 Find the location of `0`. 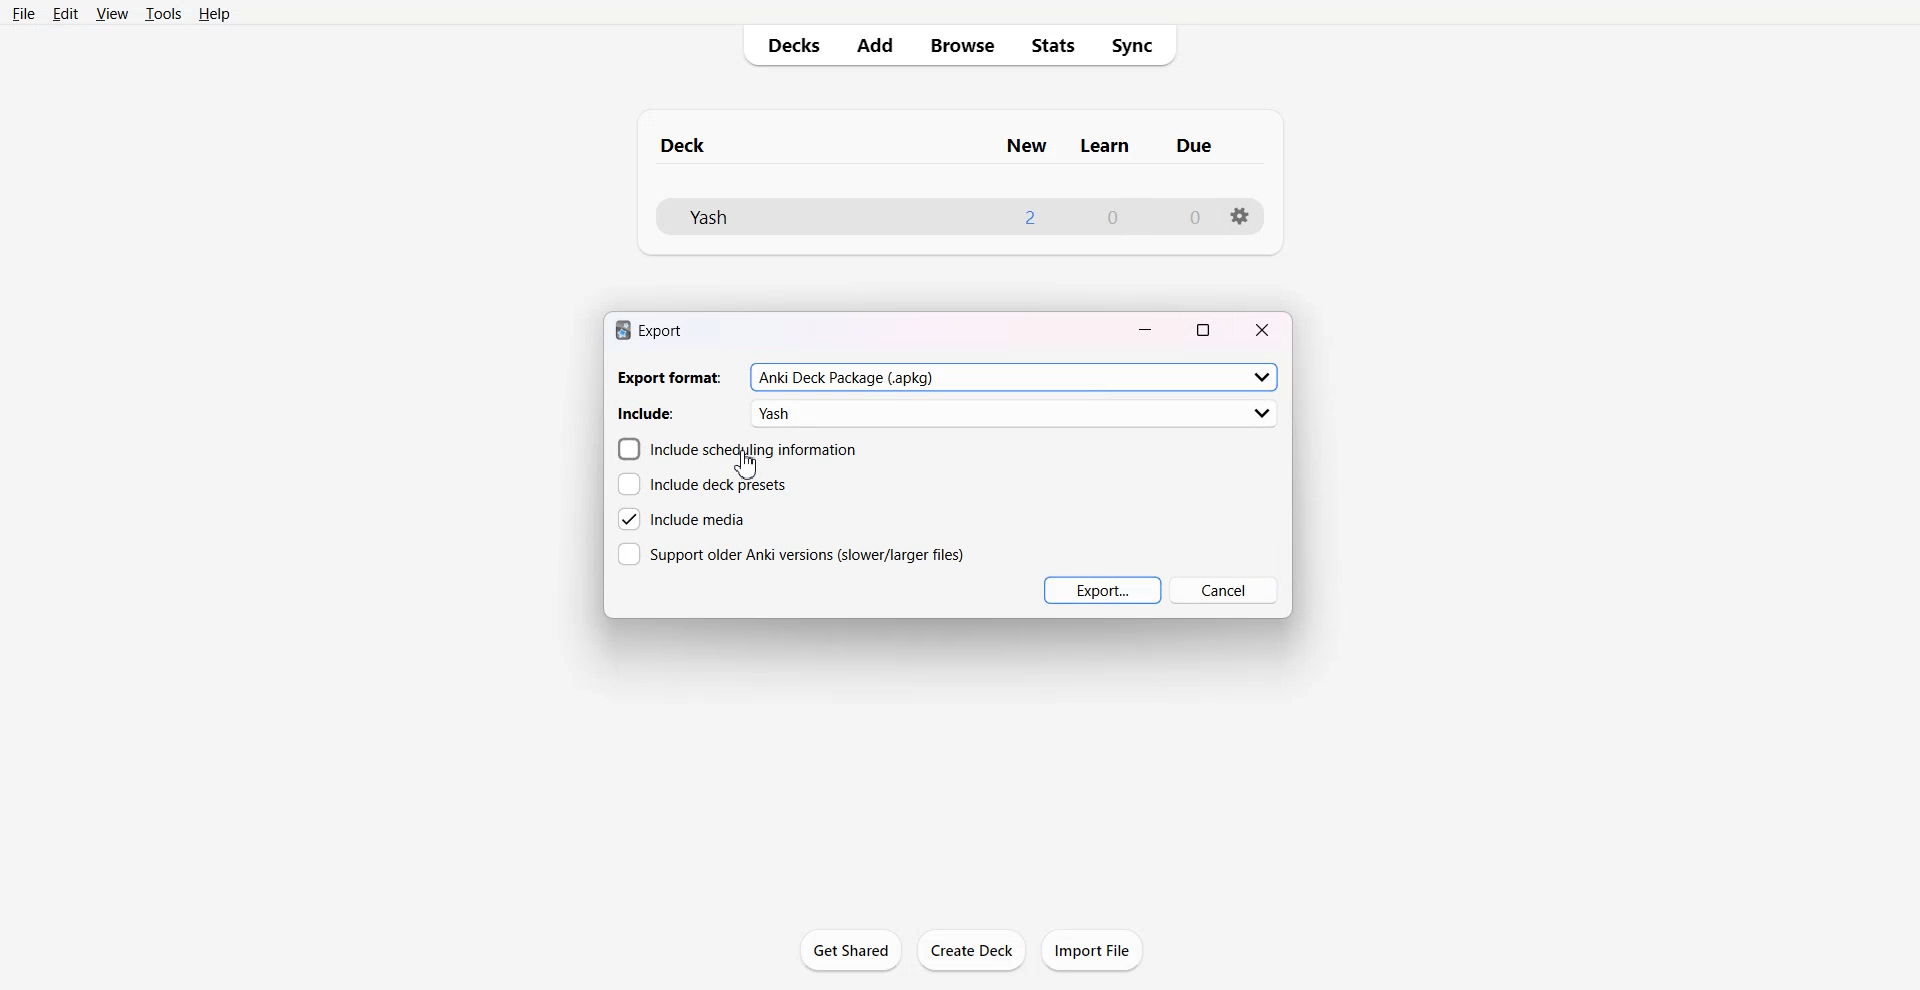

0 is located at coordinates (1193, 217).